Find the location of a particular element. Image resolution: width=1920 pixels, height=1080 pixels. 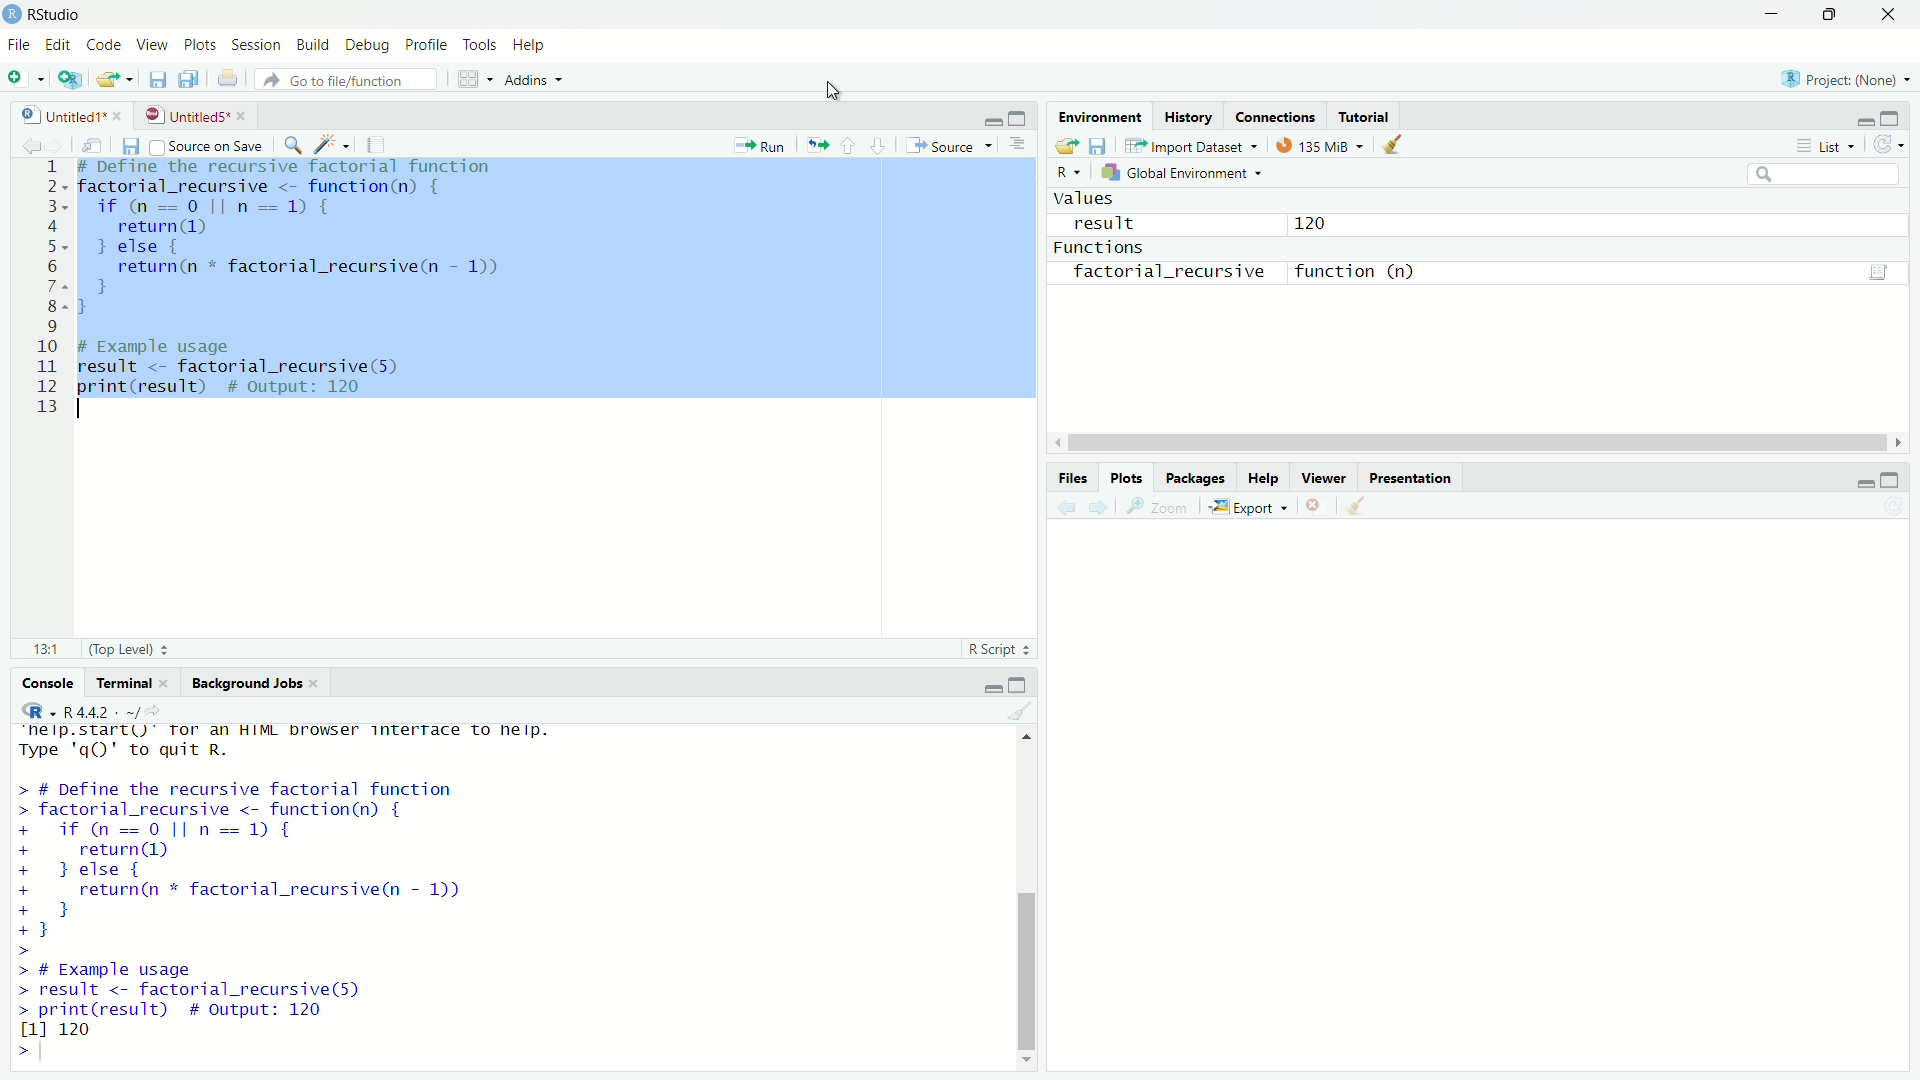

Workspace panes is located at coordinates (473, 80).